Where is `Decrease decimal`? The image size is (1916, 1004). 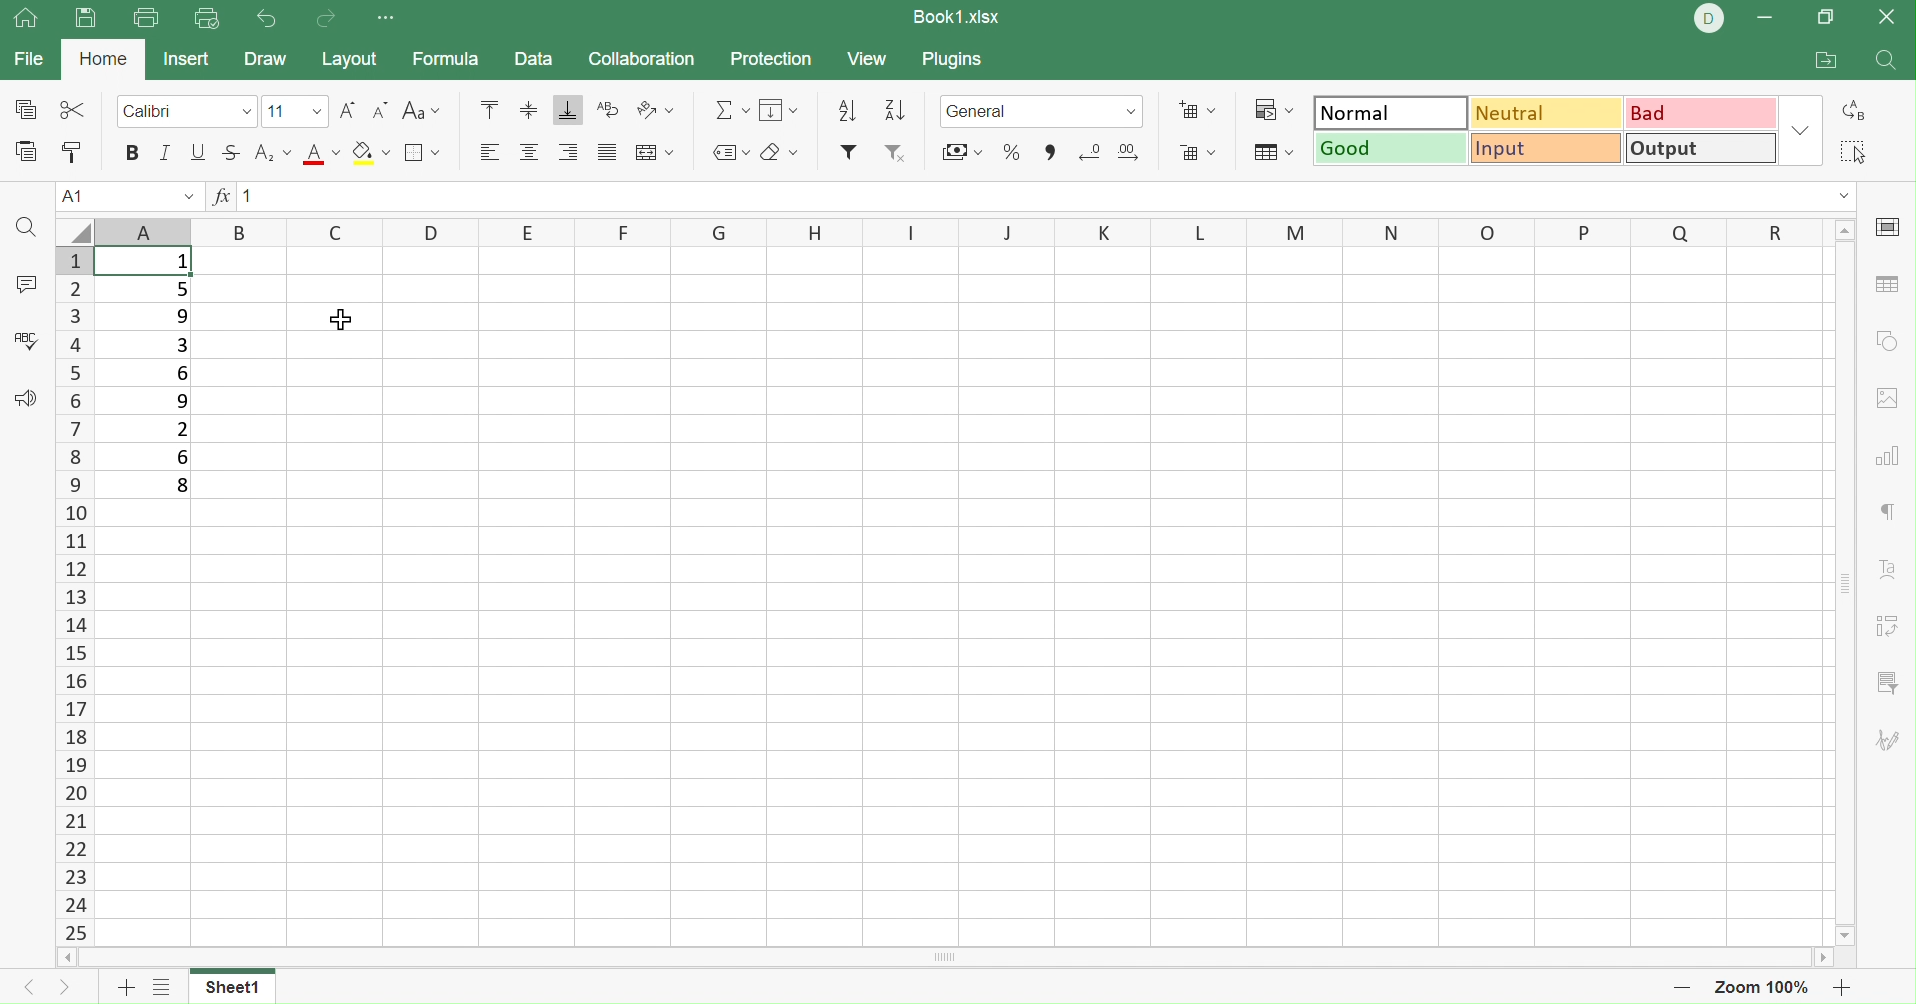 Decrease decimal is located at coordinates (1085, 153).